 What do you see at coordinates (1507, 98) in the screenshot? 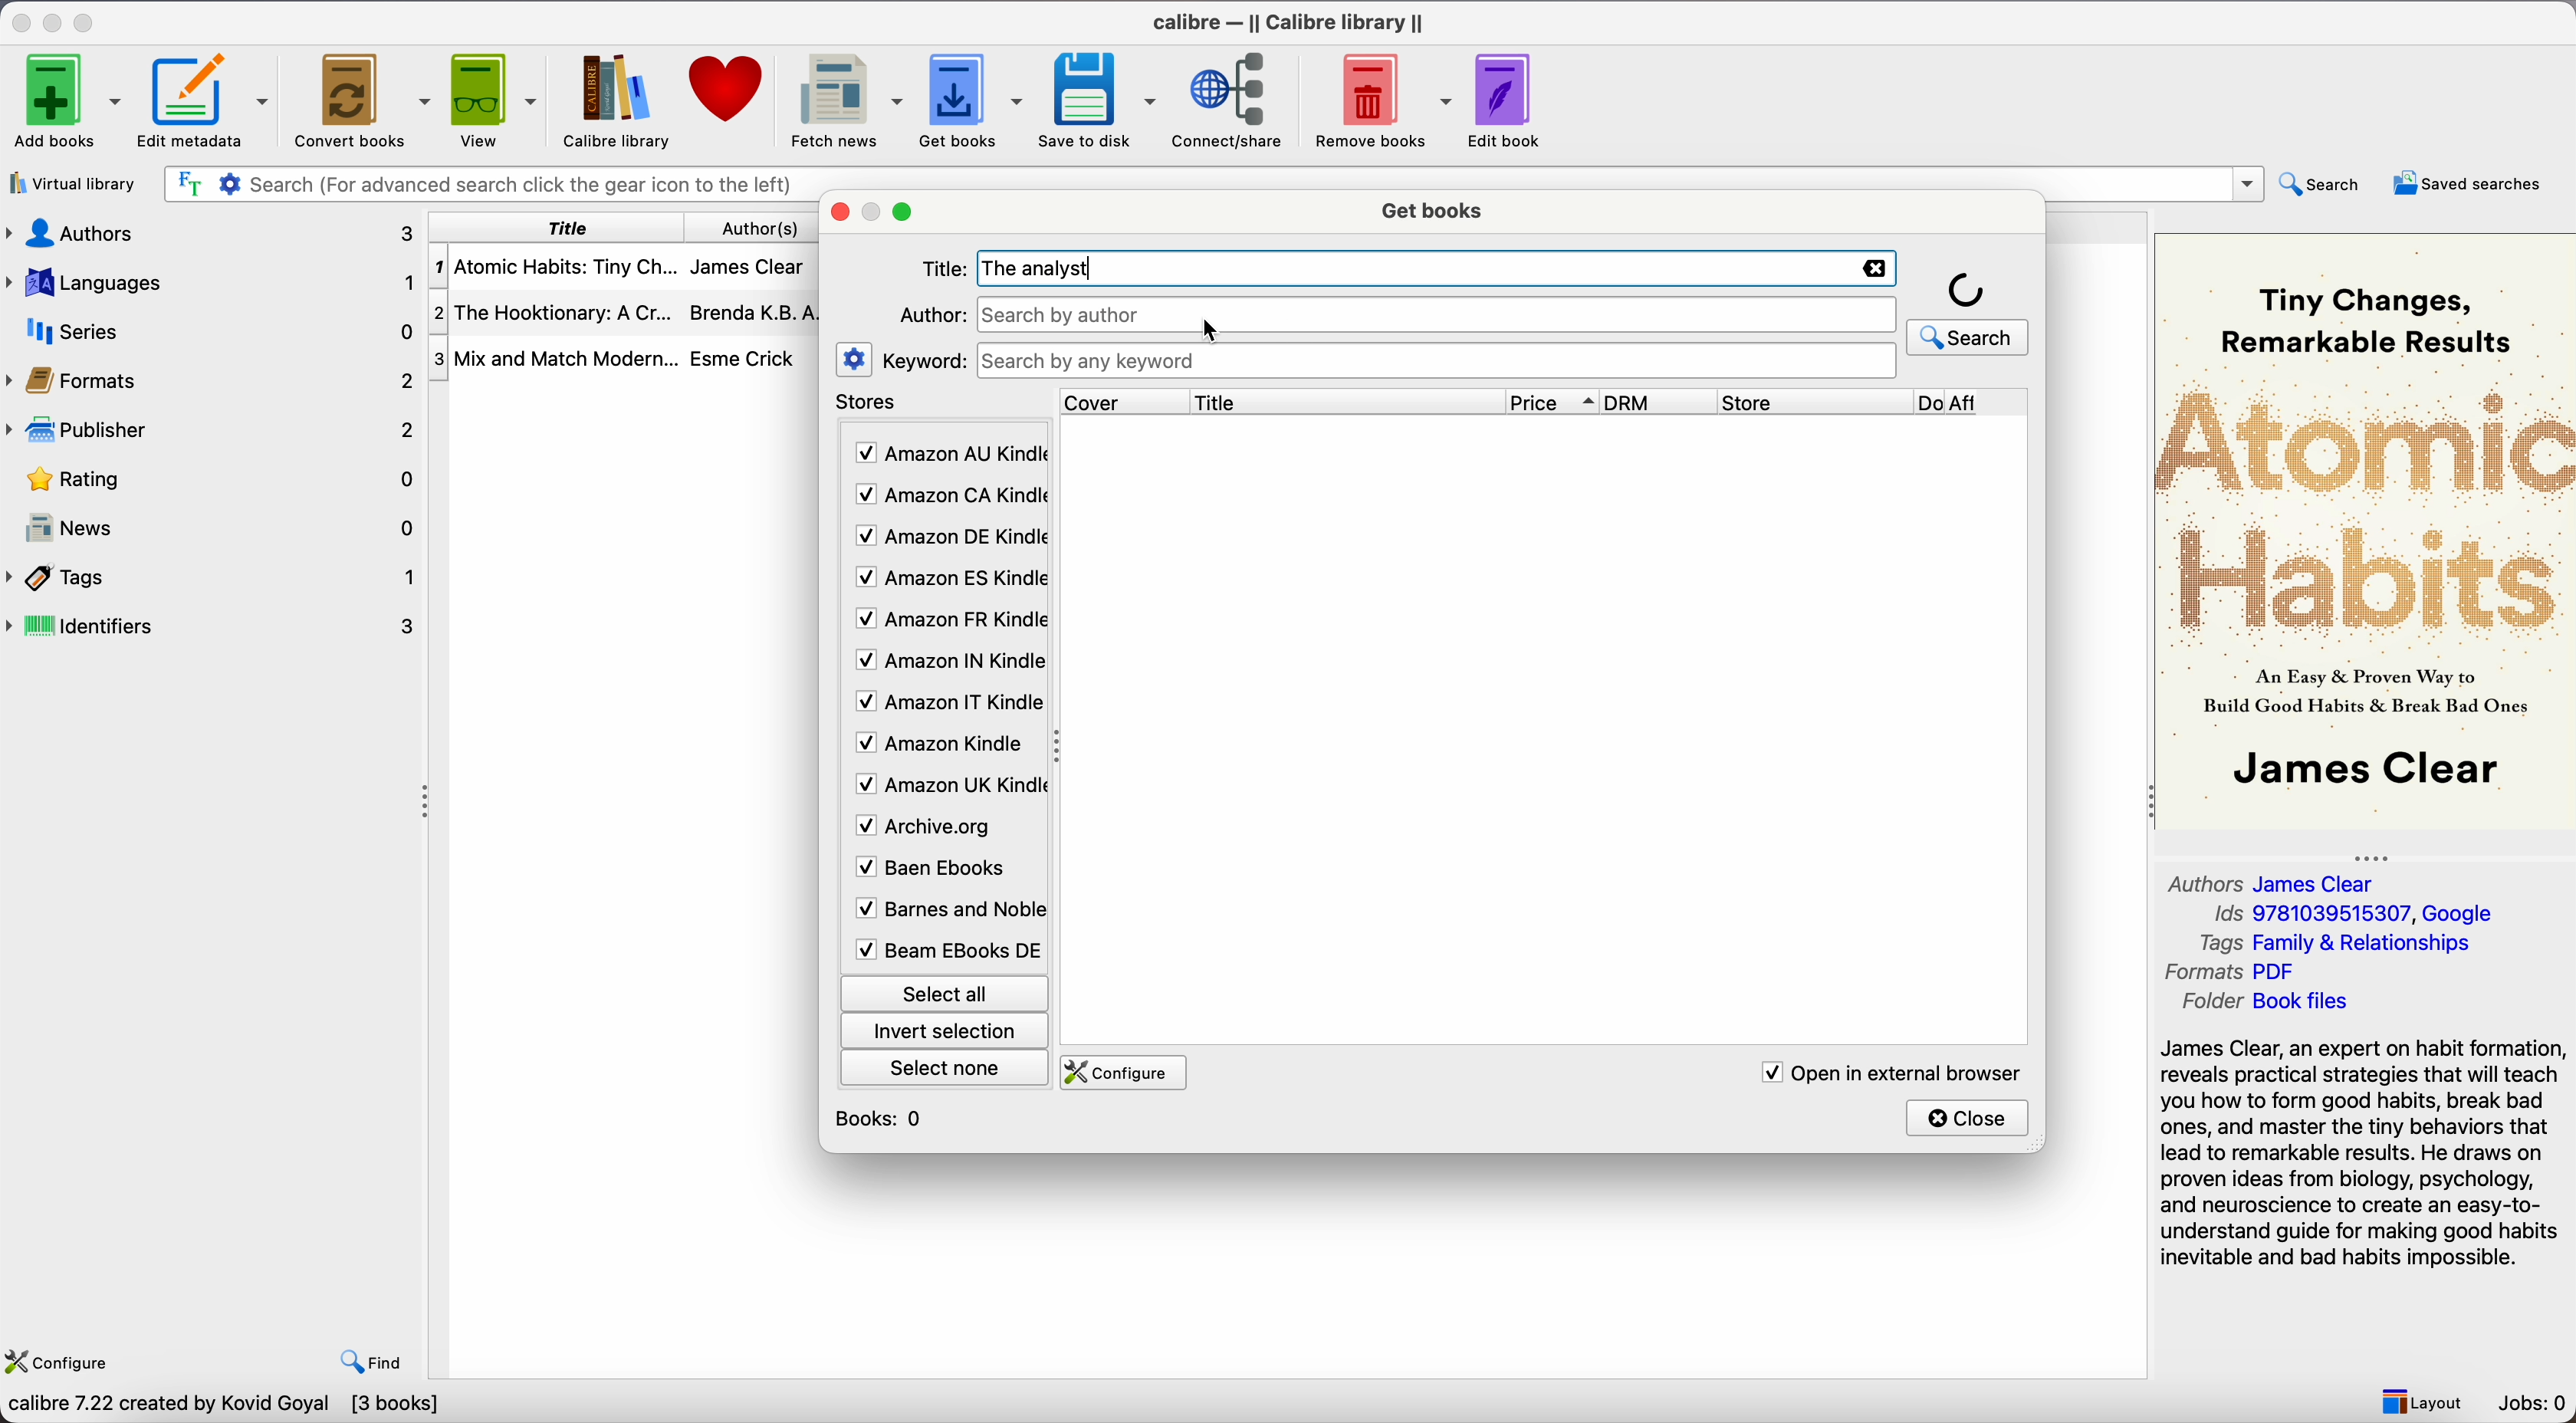
I see `edit book` at bounding box center [1507, 98].